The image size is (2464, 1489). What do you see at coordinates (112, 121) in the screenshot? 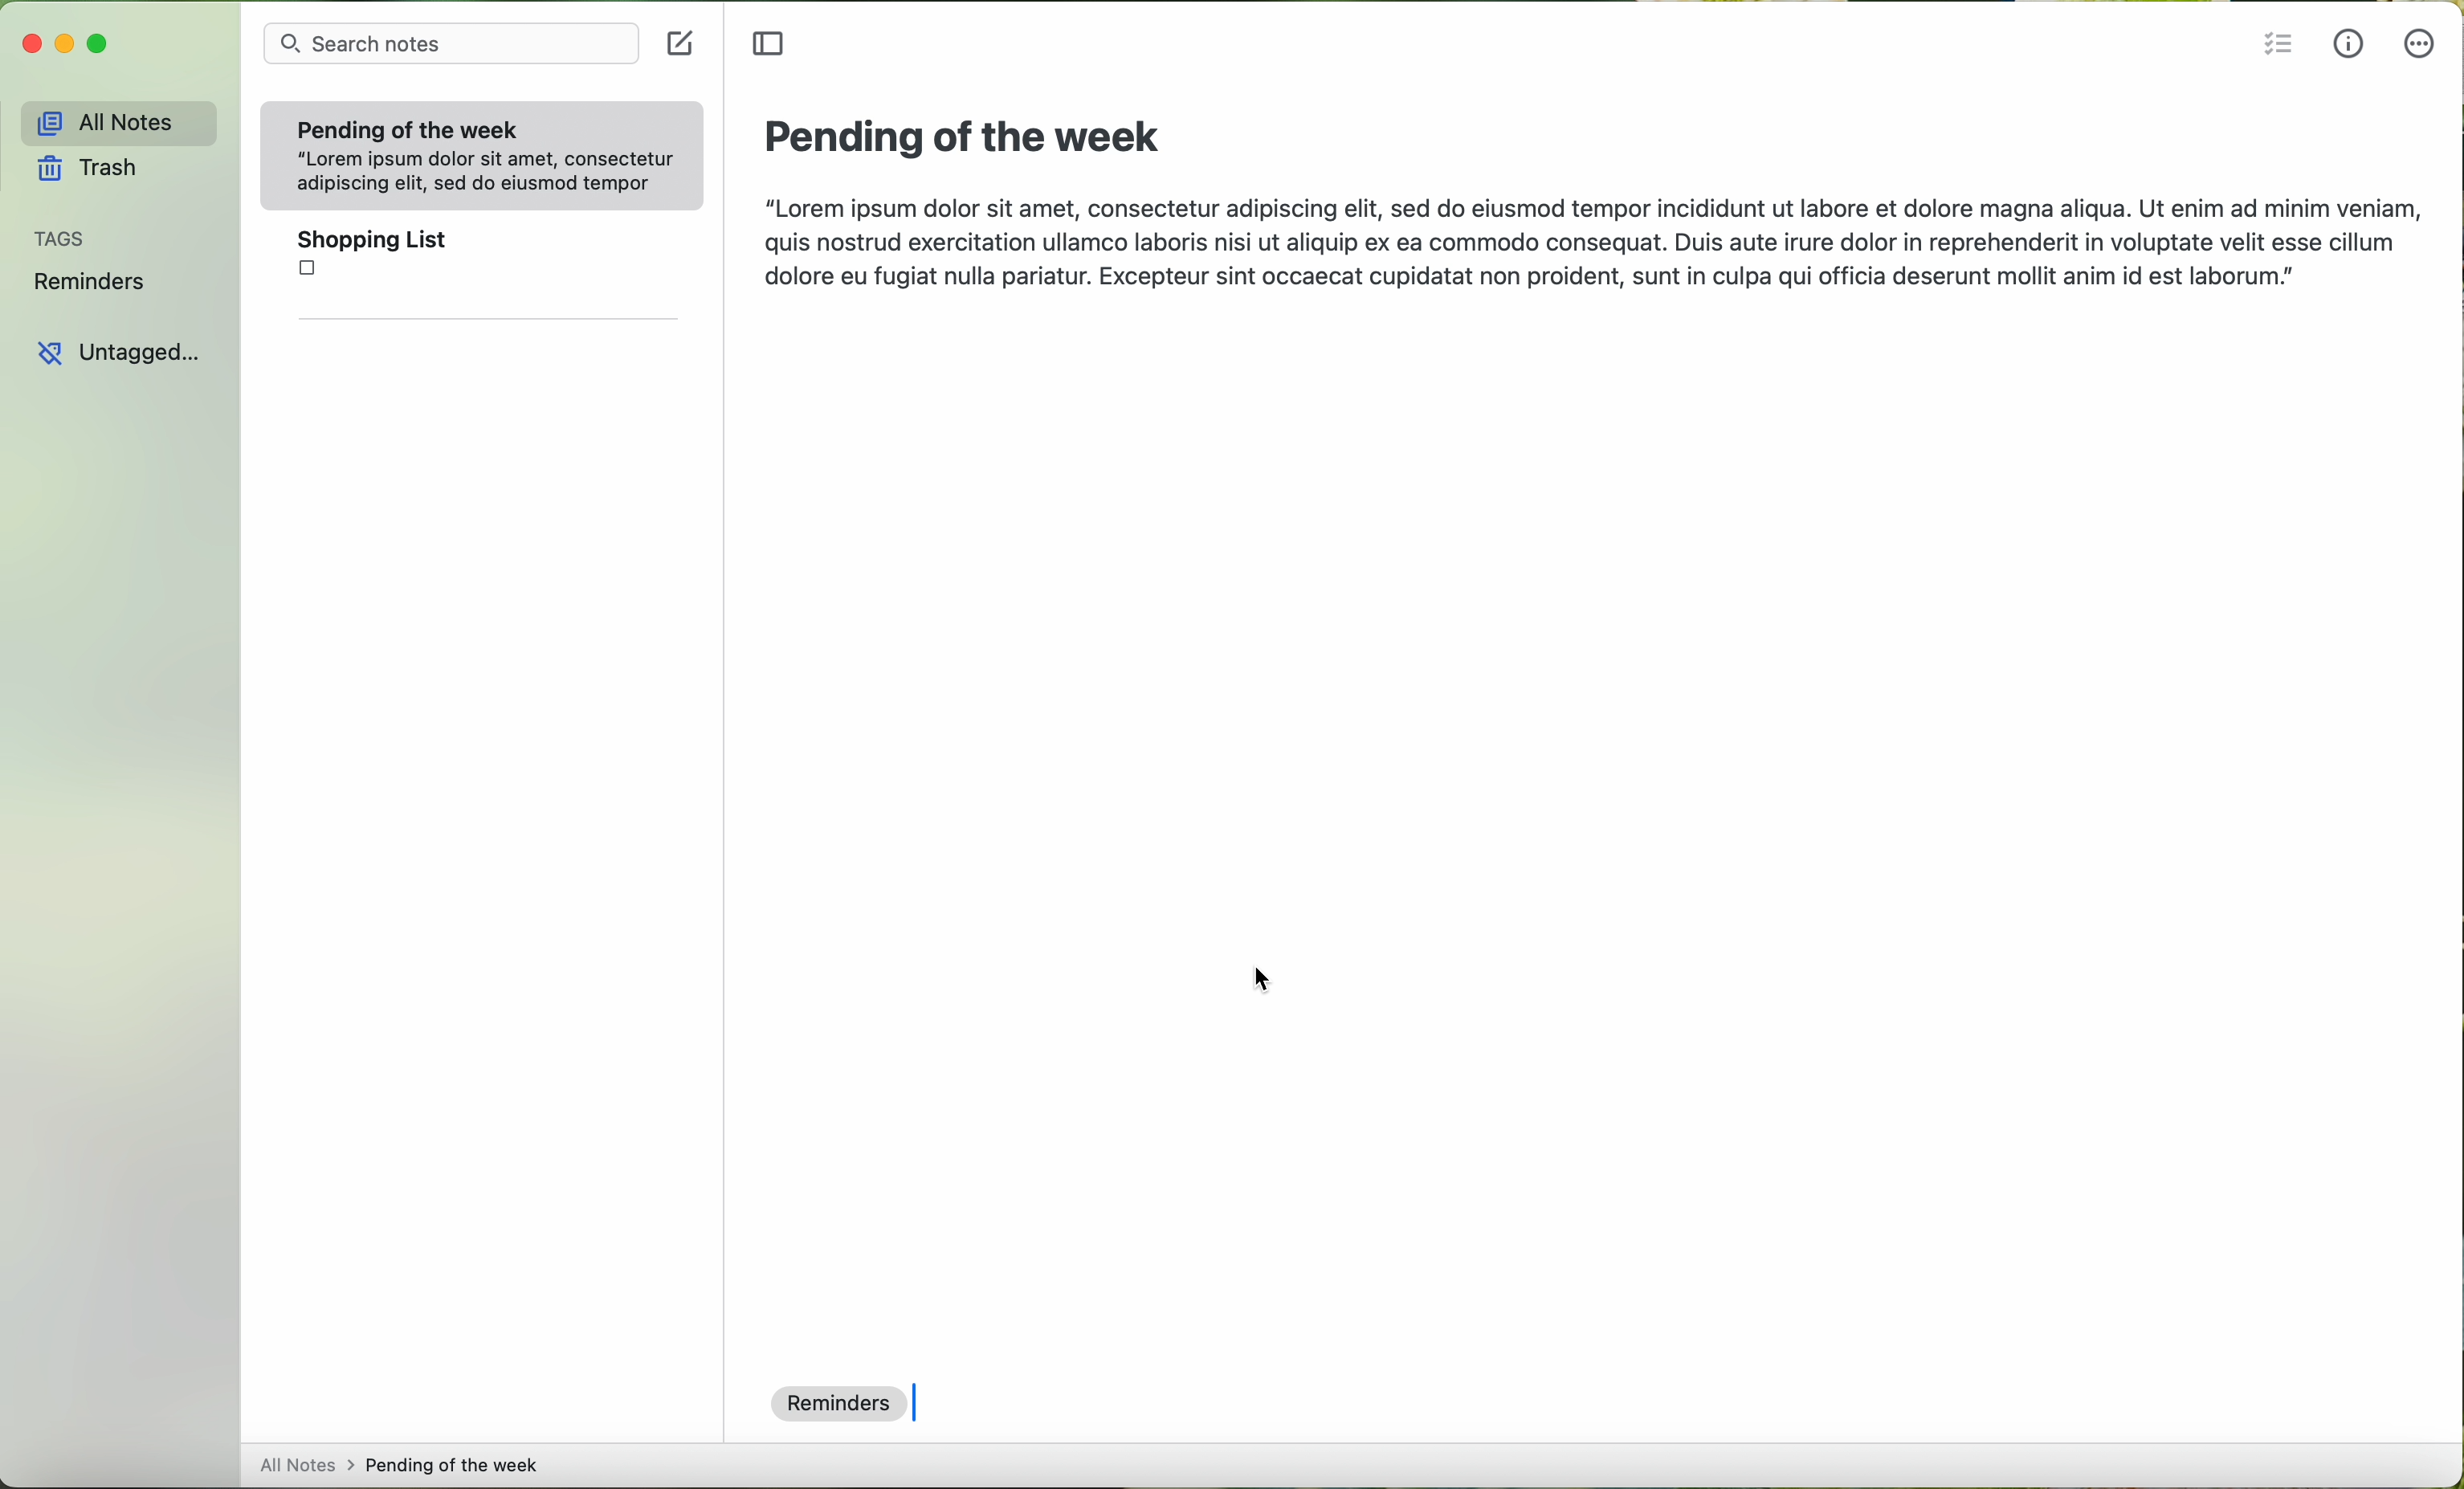
I see `all notes` at bounding box center [112, 121].